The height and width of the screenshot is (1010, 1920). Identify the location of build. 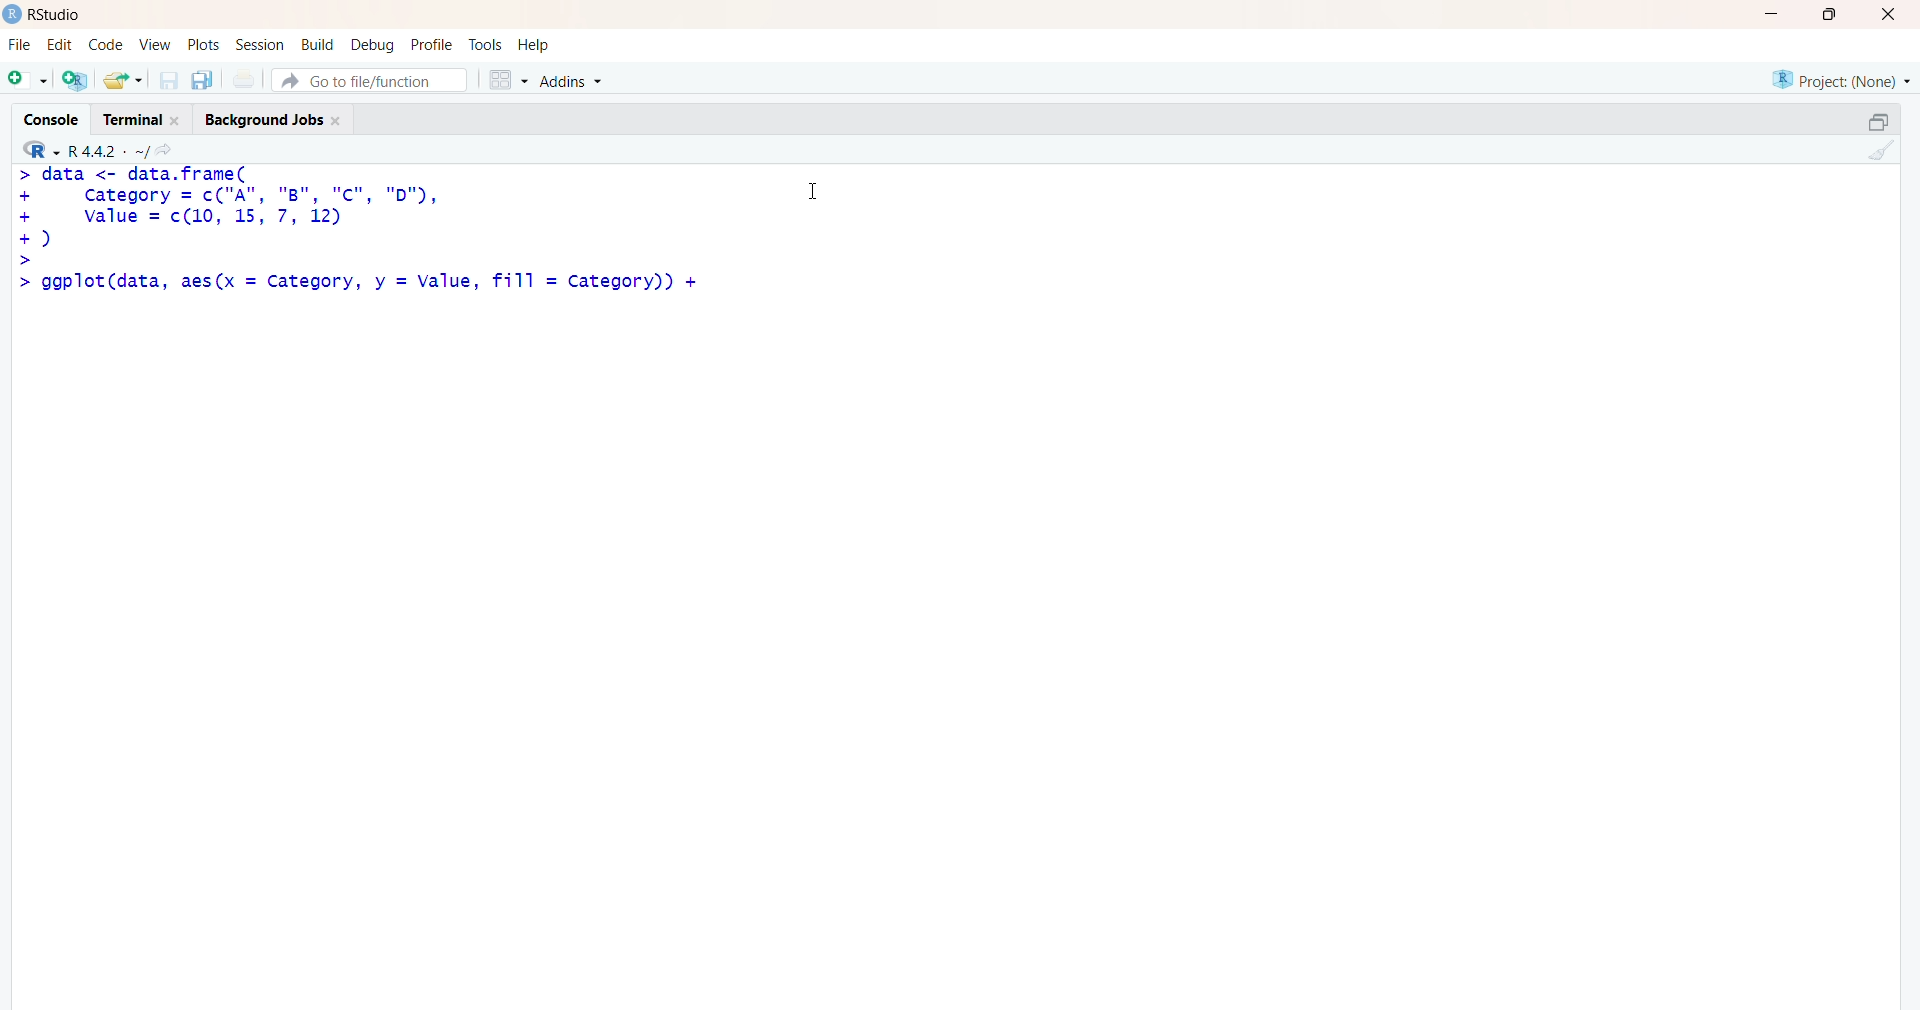
(316, 45).